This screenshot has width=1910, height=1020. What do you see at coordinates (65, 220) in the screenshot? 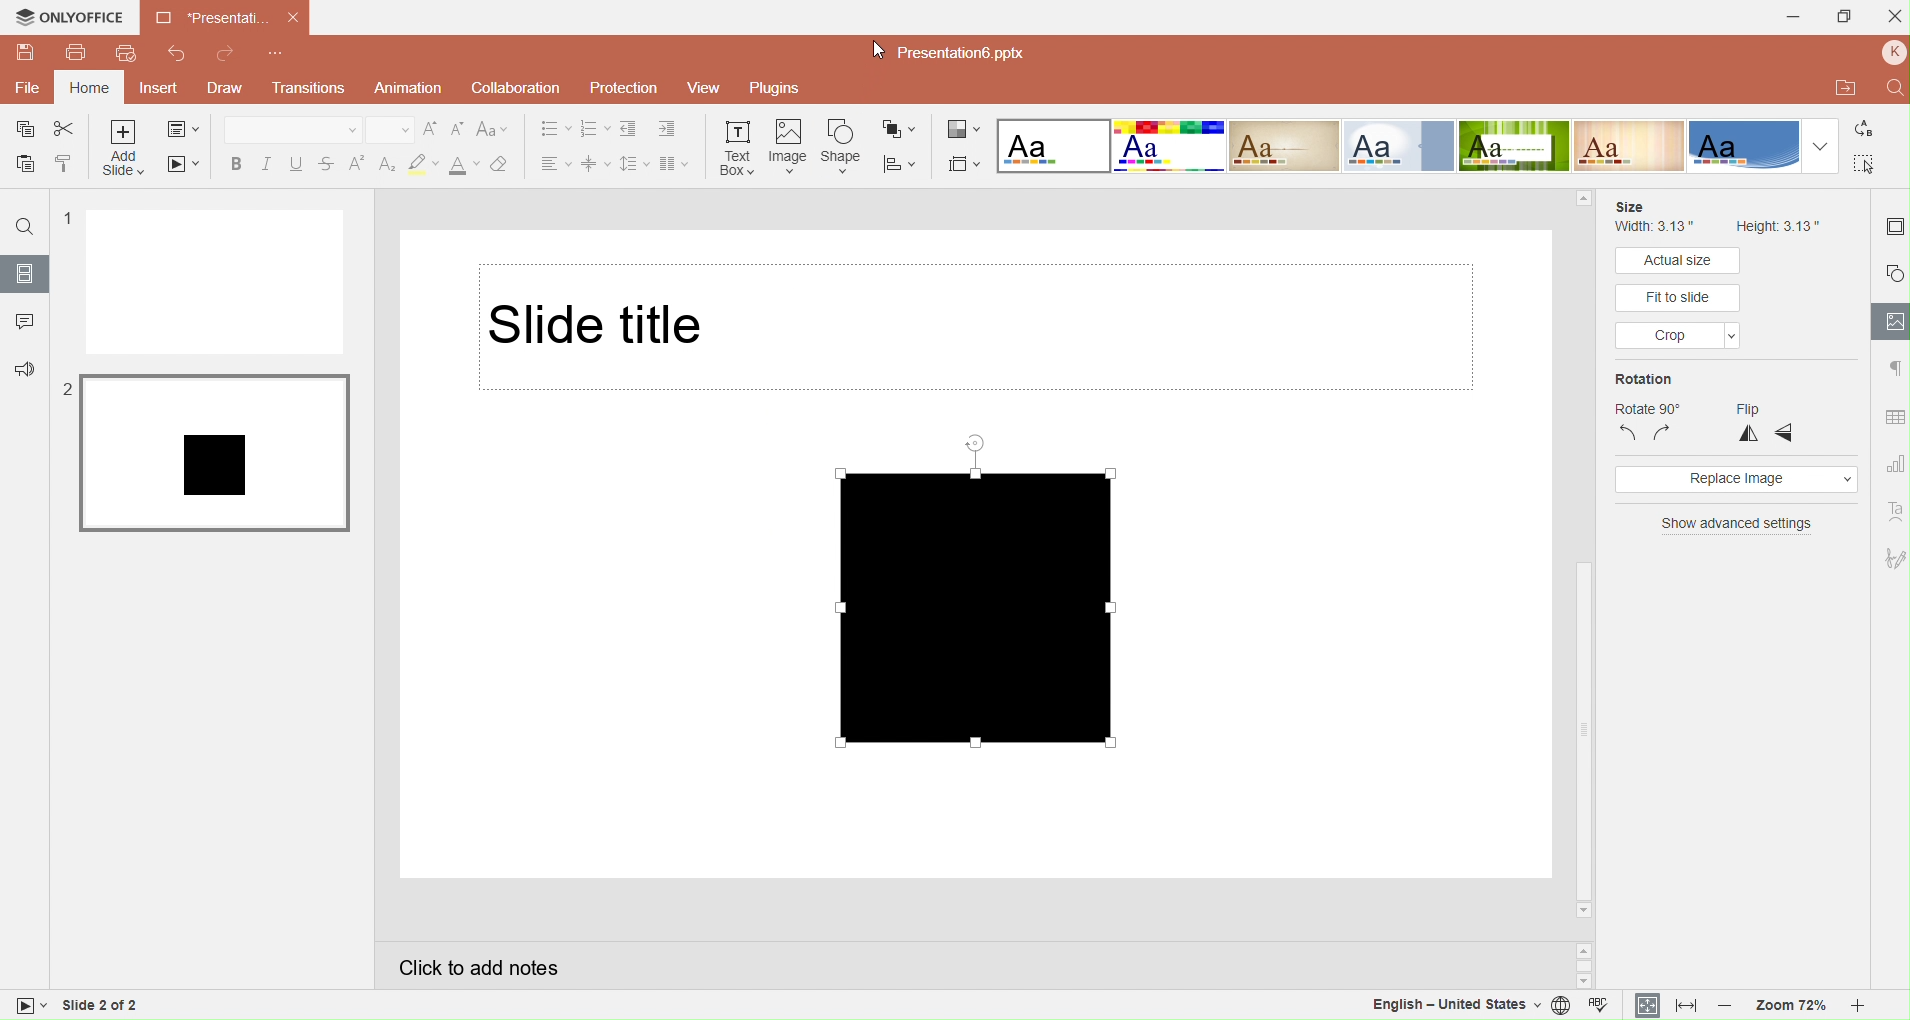
I see `1` at bounding box center [65, 220].